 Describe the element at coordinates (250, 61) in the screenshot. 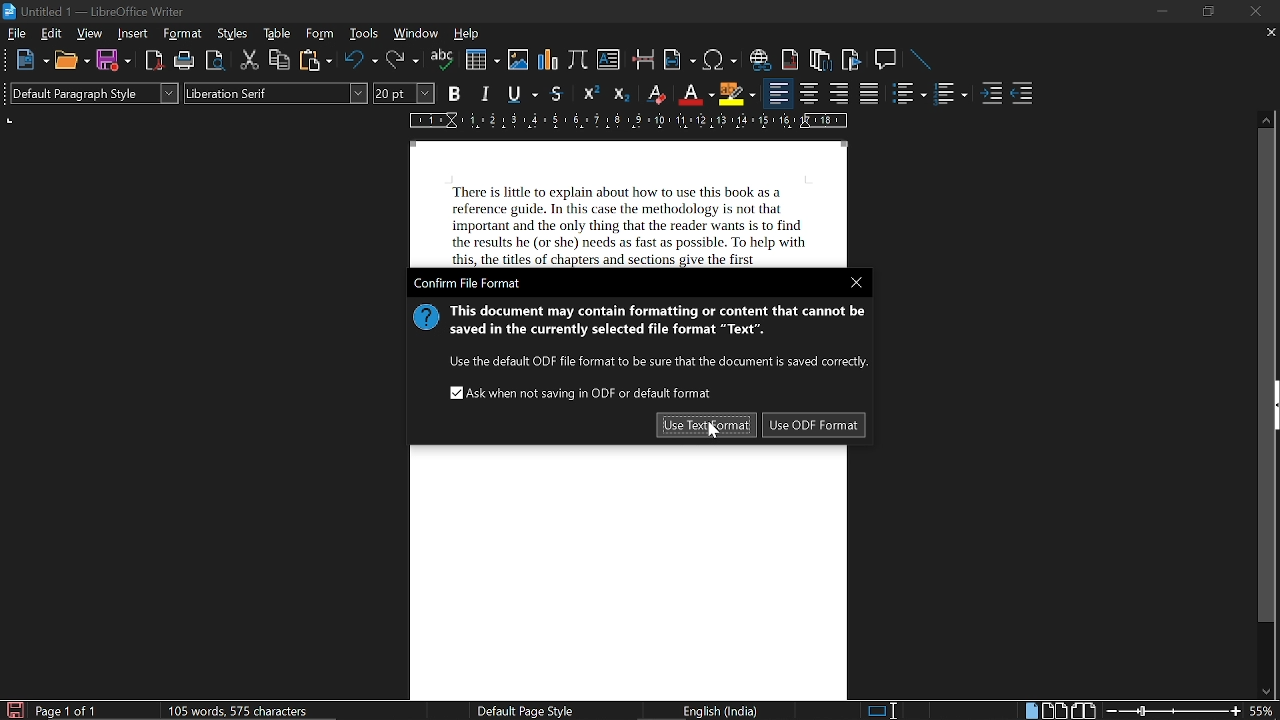

I see `cut` at that location.